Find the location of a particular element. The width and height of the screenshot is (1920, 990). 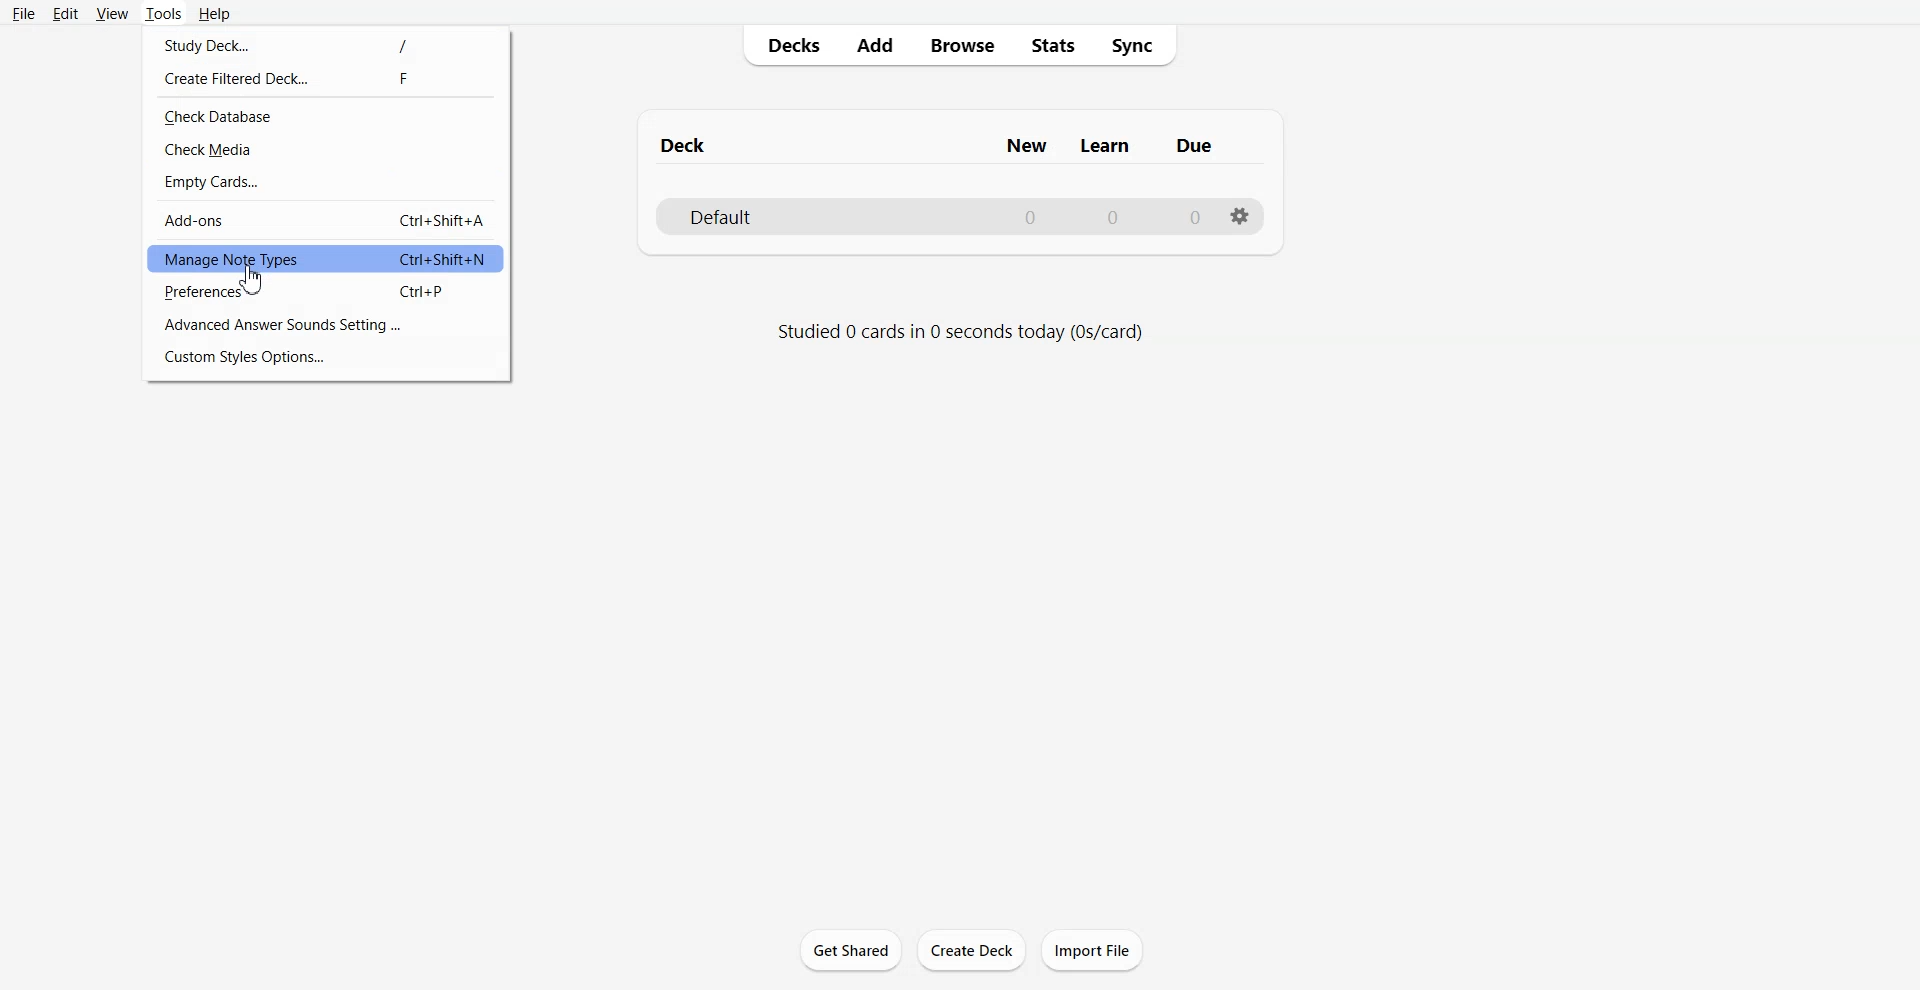

Text 1 is located at coordinates (943, 141).